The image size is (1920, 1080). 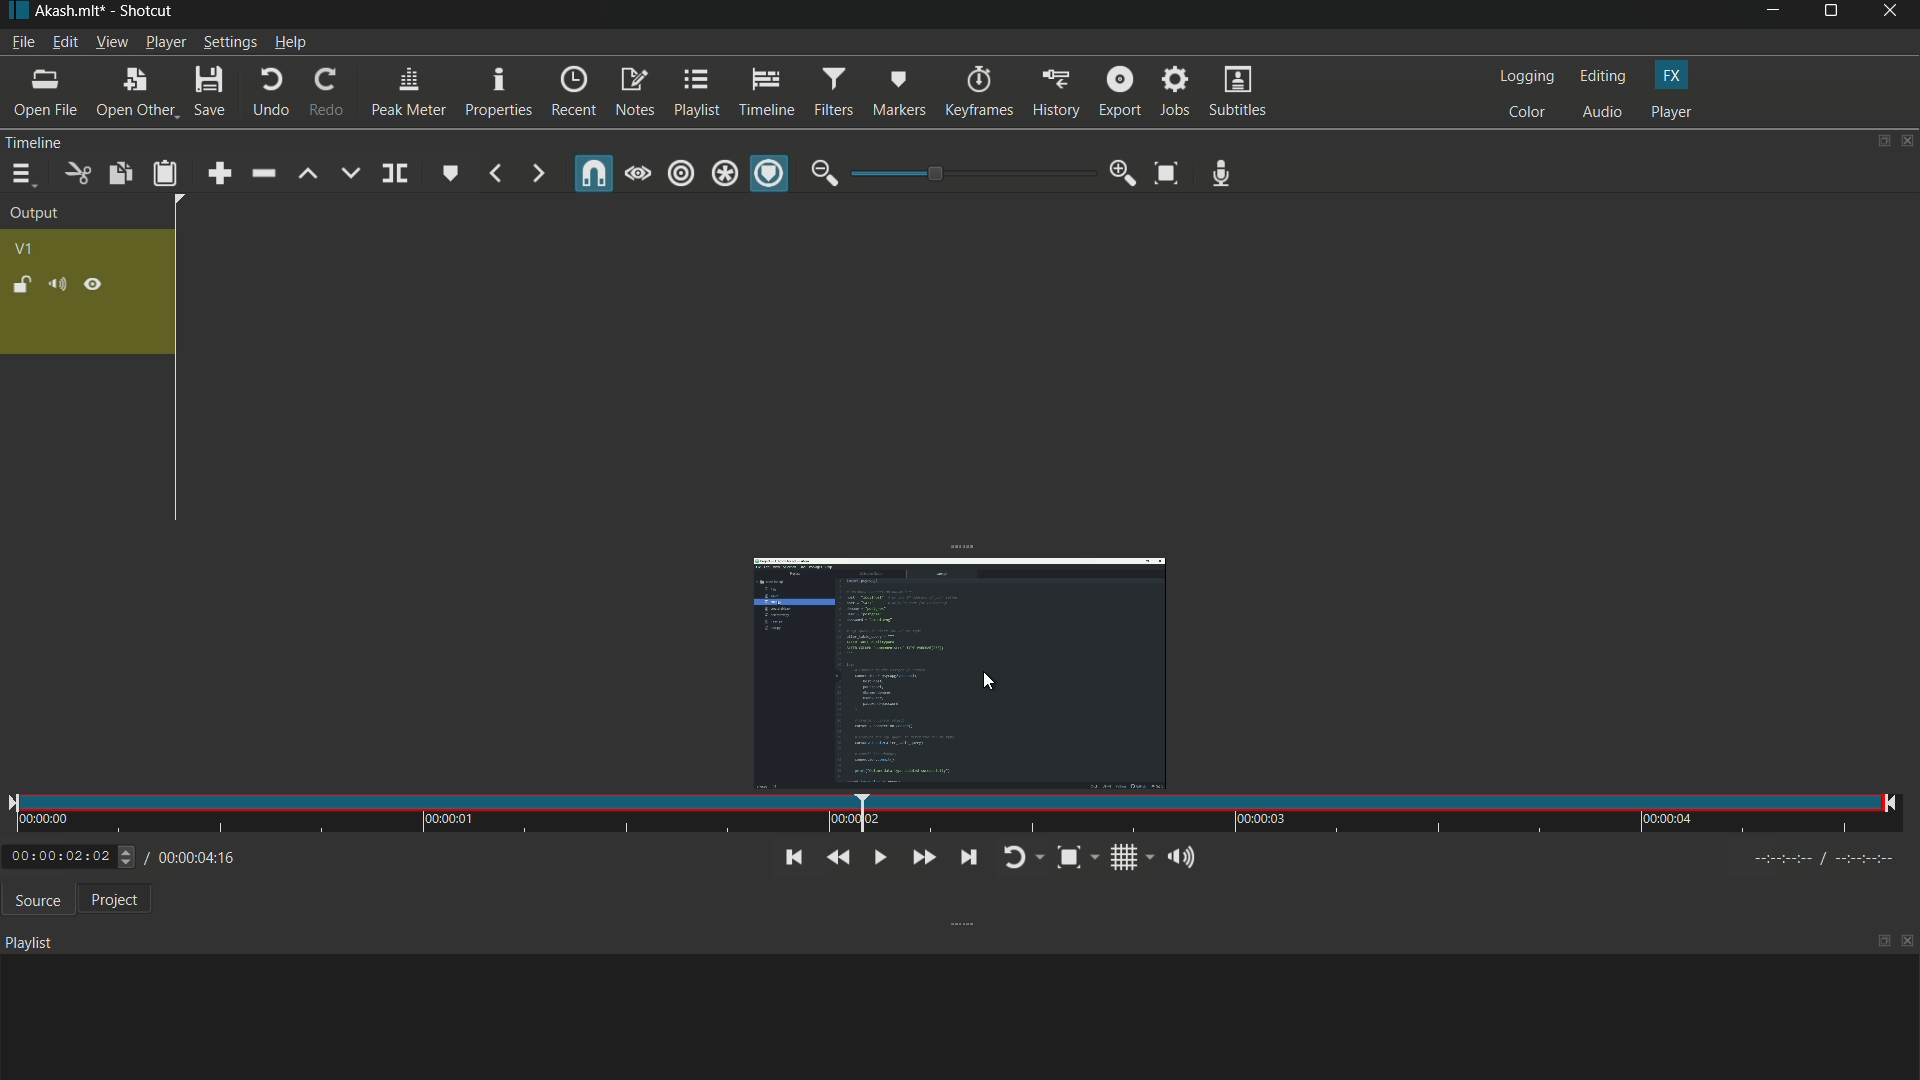 I want to click on close, so click(x=1908, y=944).